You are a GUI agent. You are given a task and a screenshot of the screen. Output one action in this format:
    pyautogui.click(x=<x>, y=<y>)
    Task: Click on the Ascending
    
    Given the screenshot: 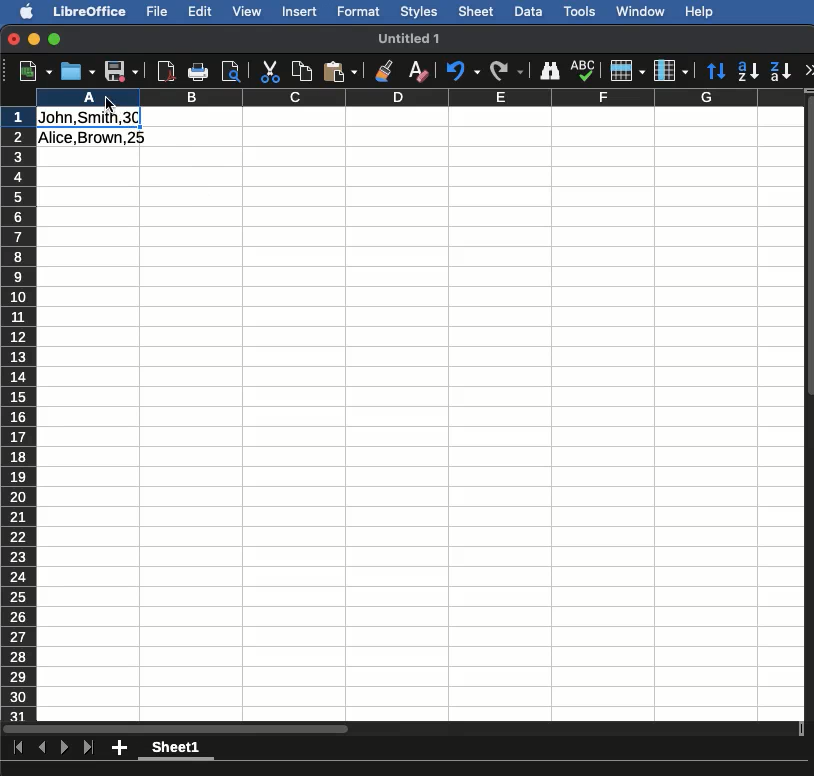 What is the action you would take?
    pyautogui.click(x=750, y=70)
    